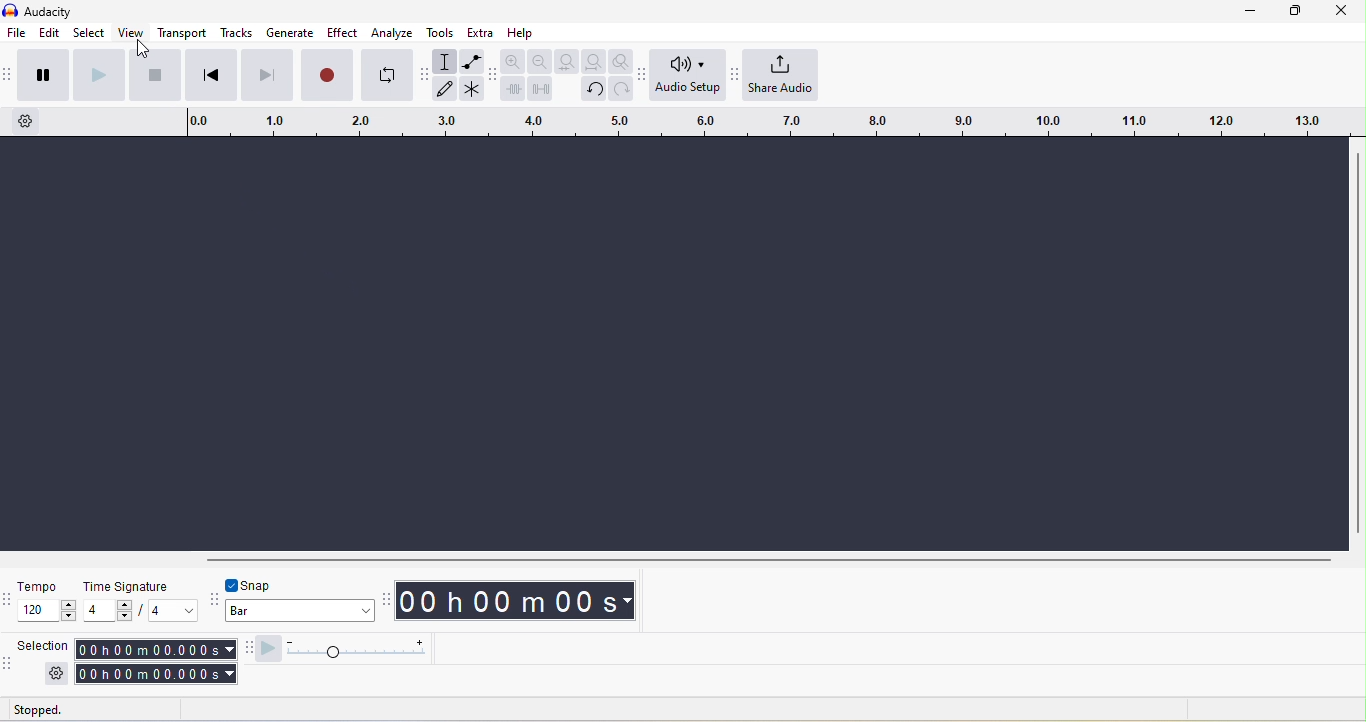  I want to click on selection, so click(44, 645).